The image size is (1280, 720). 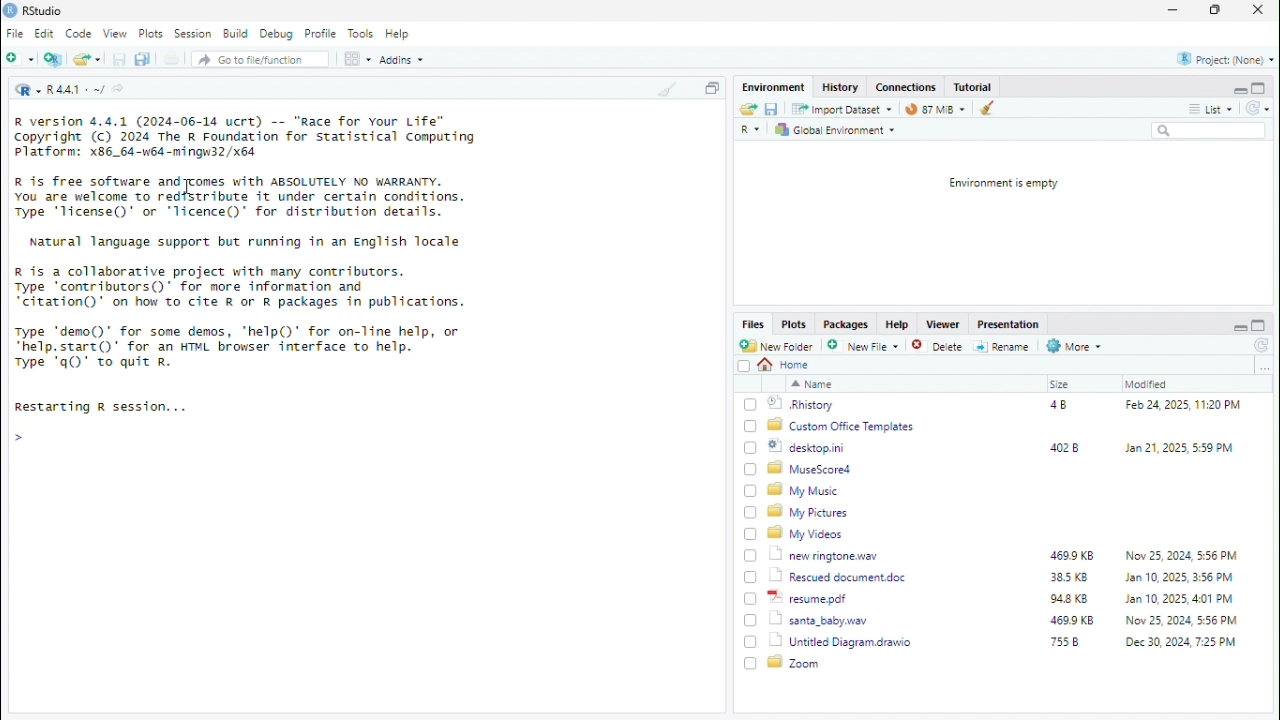 What do you see at coordinates (810, 469) in the screenshot?
I see `MuseScored` at bounding box center [810, 469].